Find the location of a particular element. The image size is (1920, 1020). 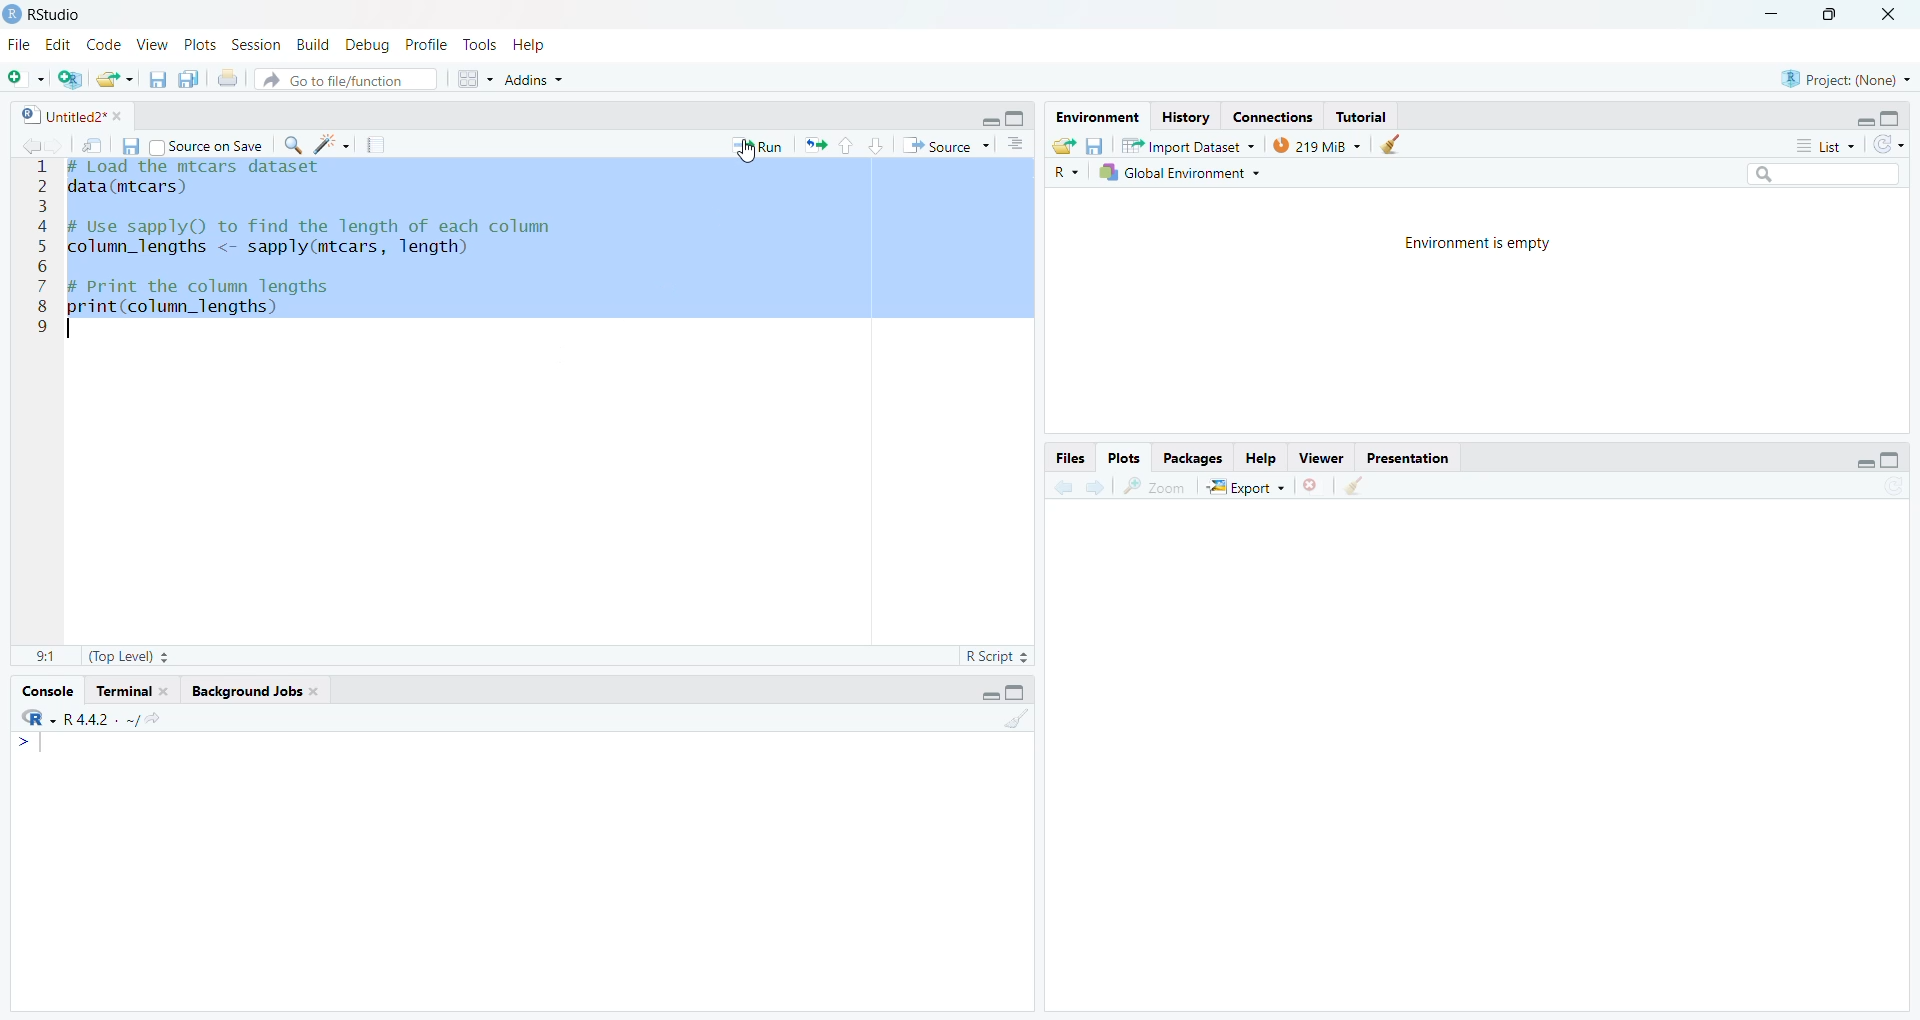

Code Editor is located at coordinates (544, 401).